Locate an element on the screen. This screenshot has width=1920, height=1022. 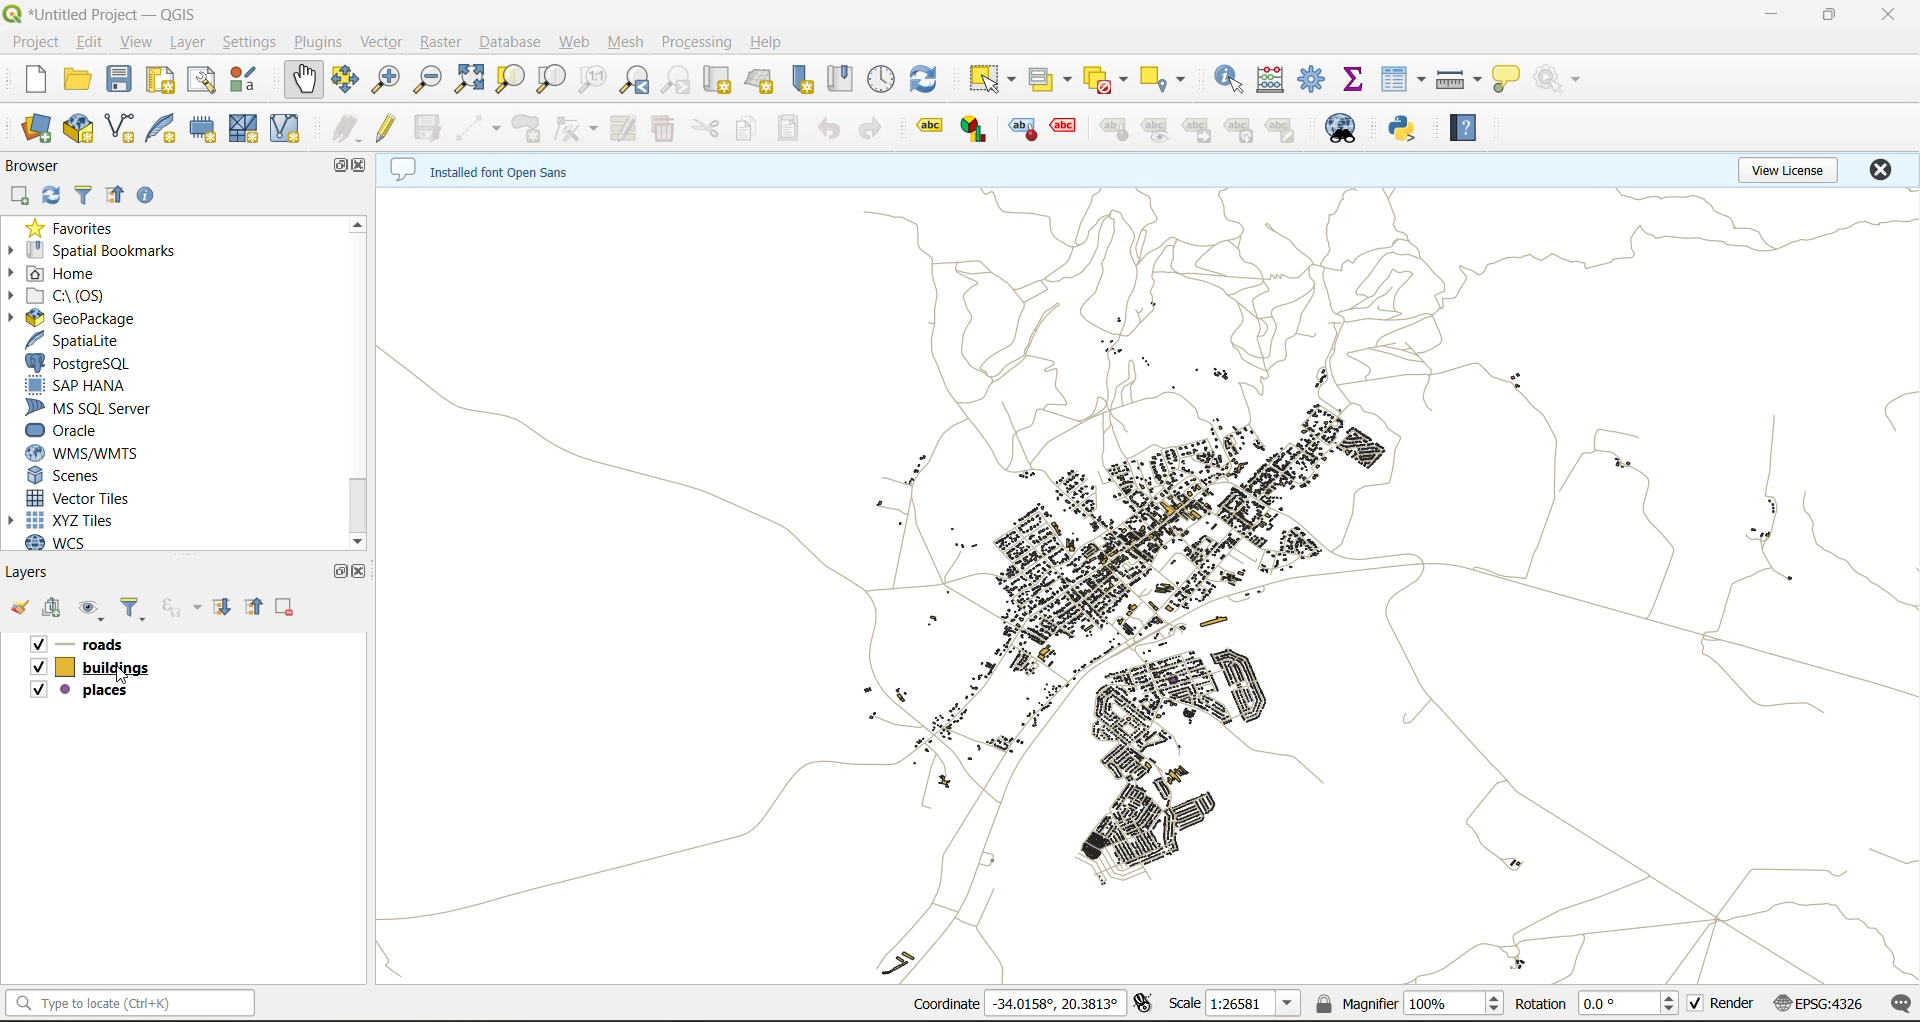
collapse all is located at coordinates (112, 197).